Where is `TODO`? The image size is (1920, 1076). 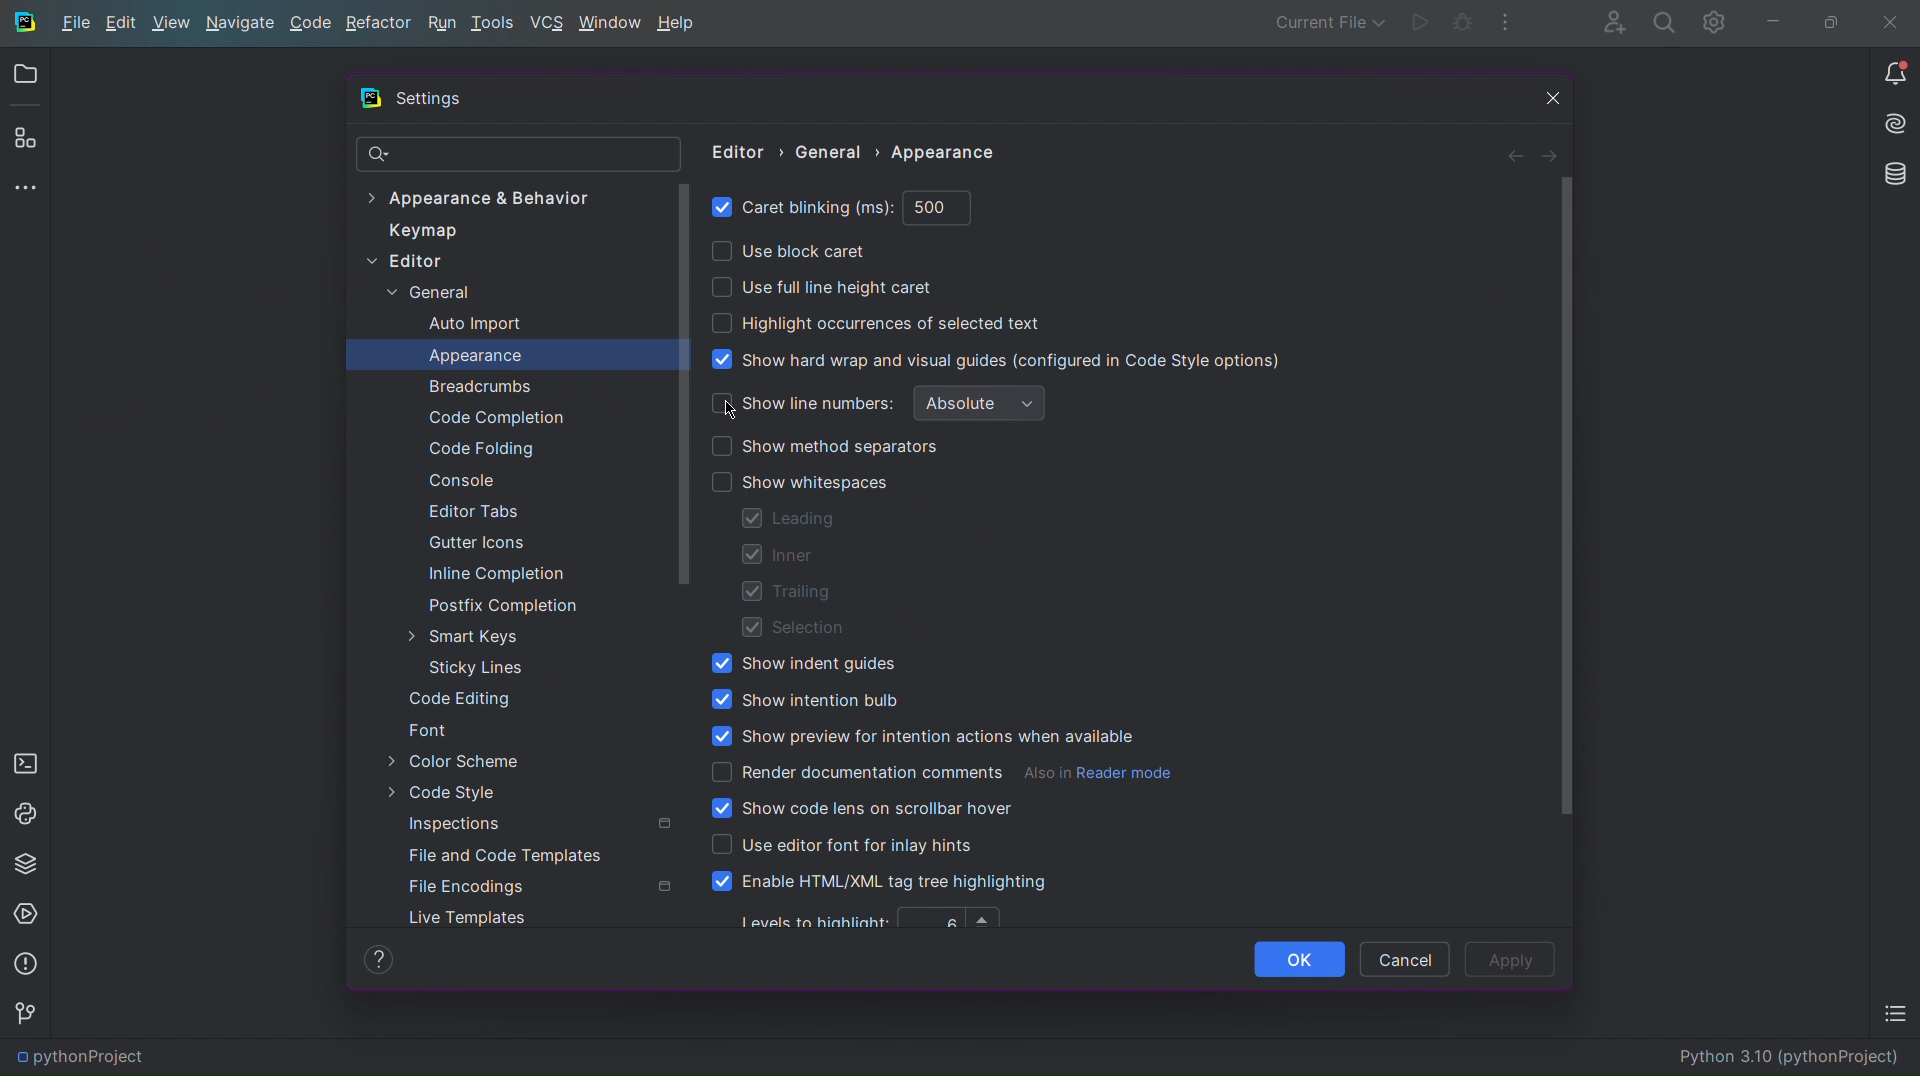
TODO is located at coordinates (1894, 1017).